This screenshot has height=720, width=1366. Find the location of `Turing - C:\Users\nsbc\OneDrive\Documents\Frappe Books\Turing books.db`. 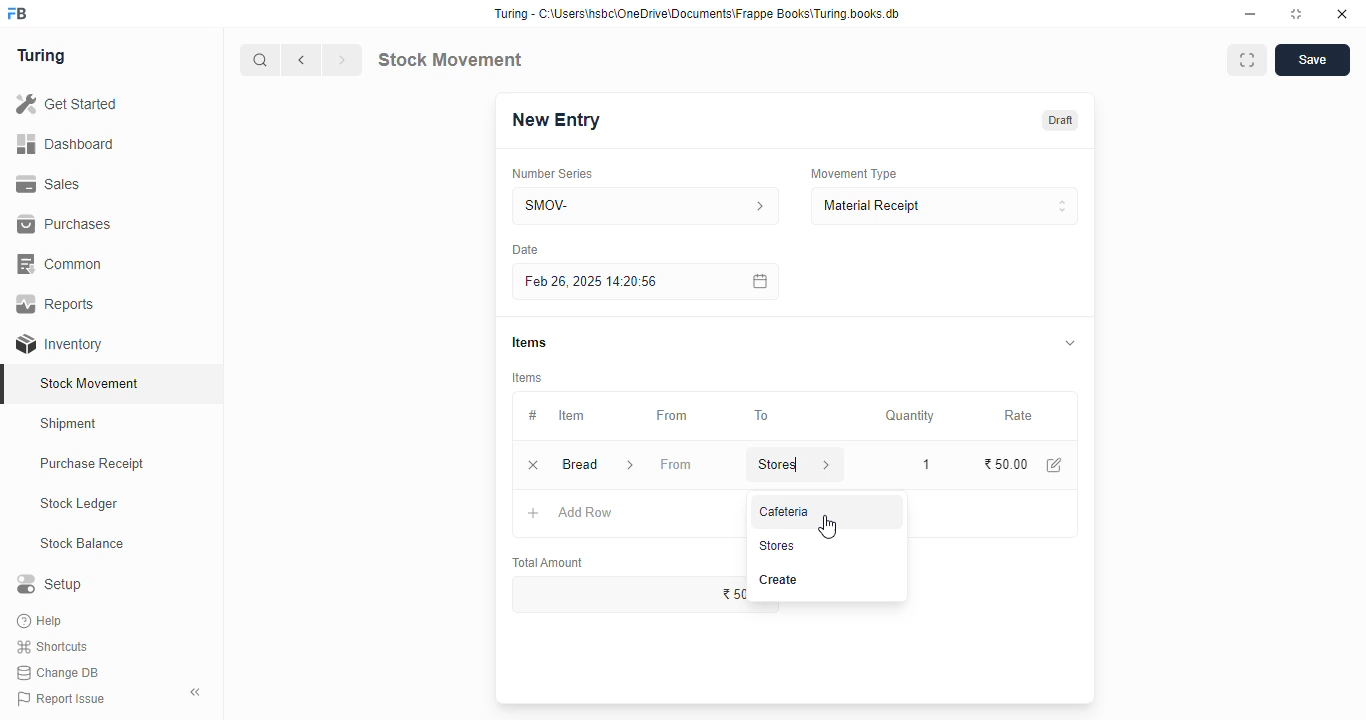

Turing - C:\Users\nsbc\OneDrive\Documents\Frappe Books\Turing books.db is located at coordinates (698, 14).